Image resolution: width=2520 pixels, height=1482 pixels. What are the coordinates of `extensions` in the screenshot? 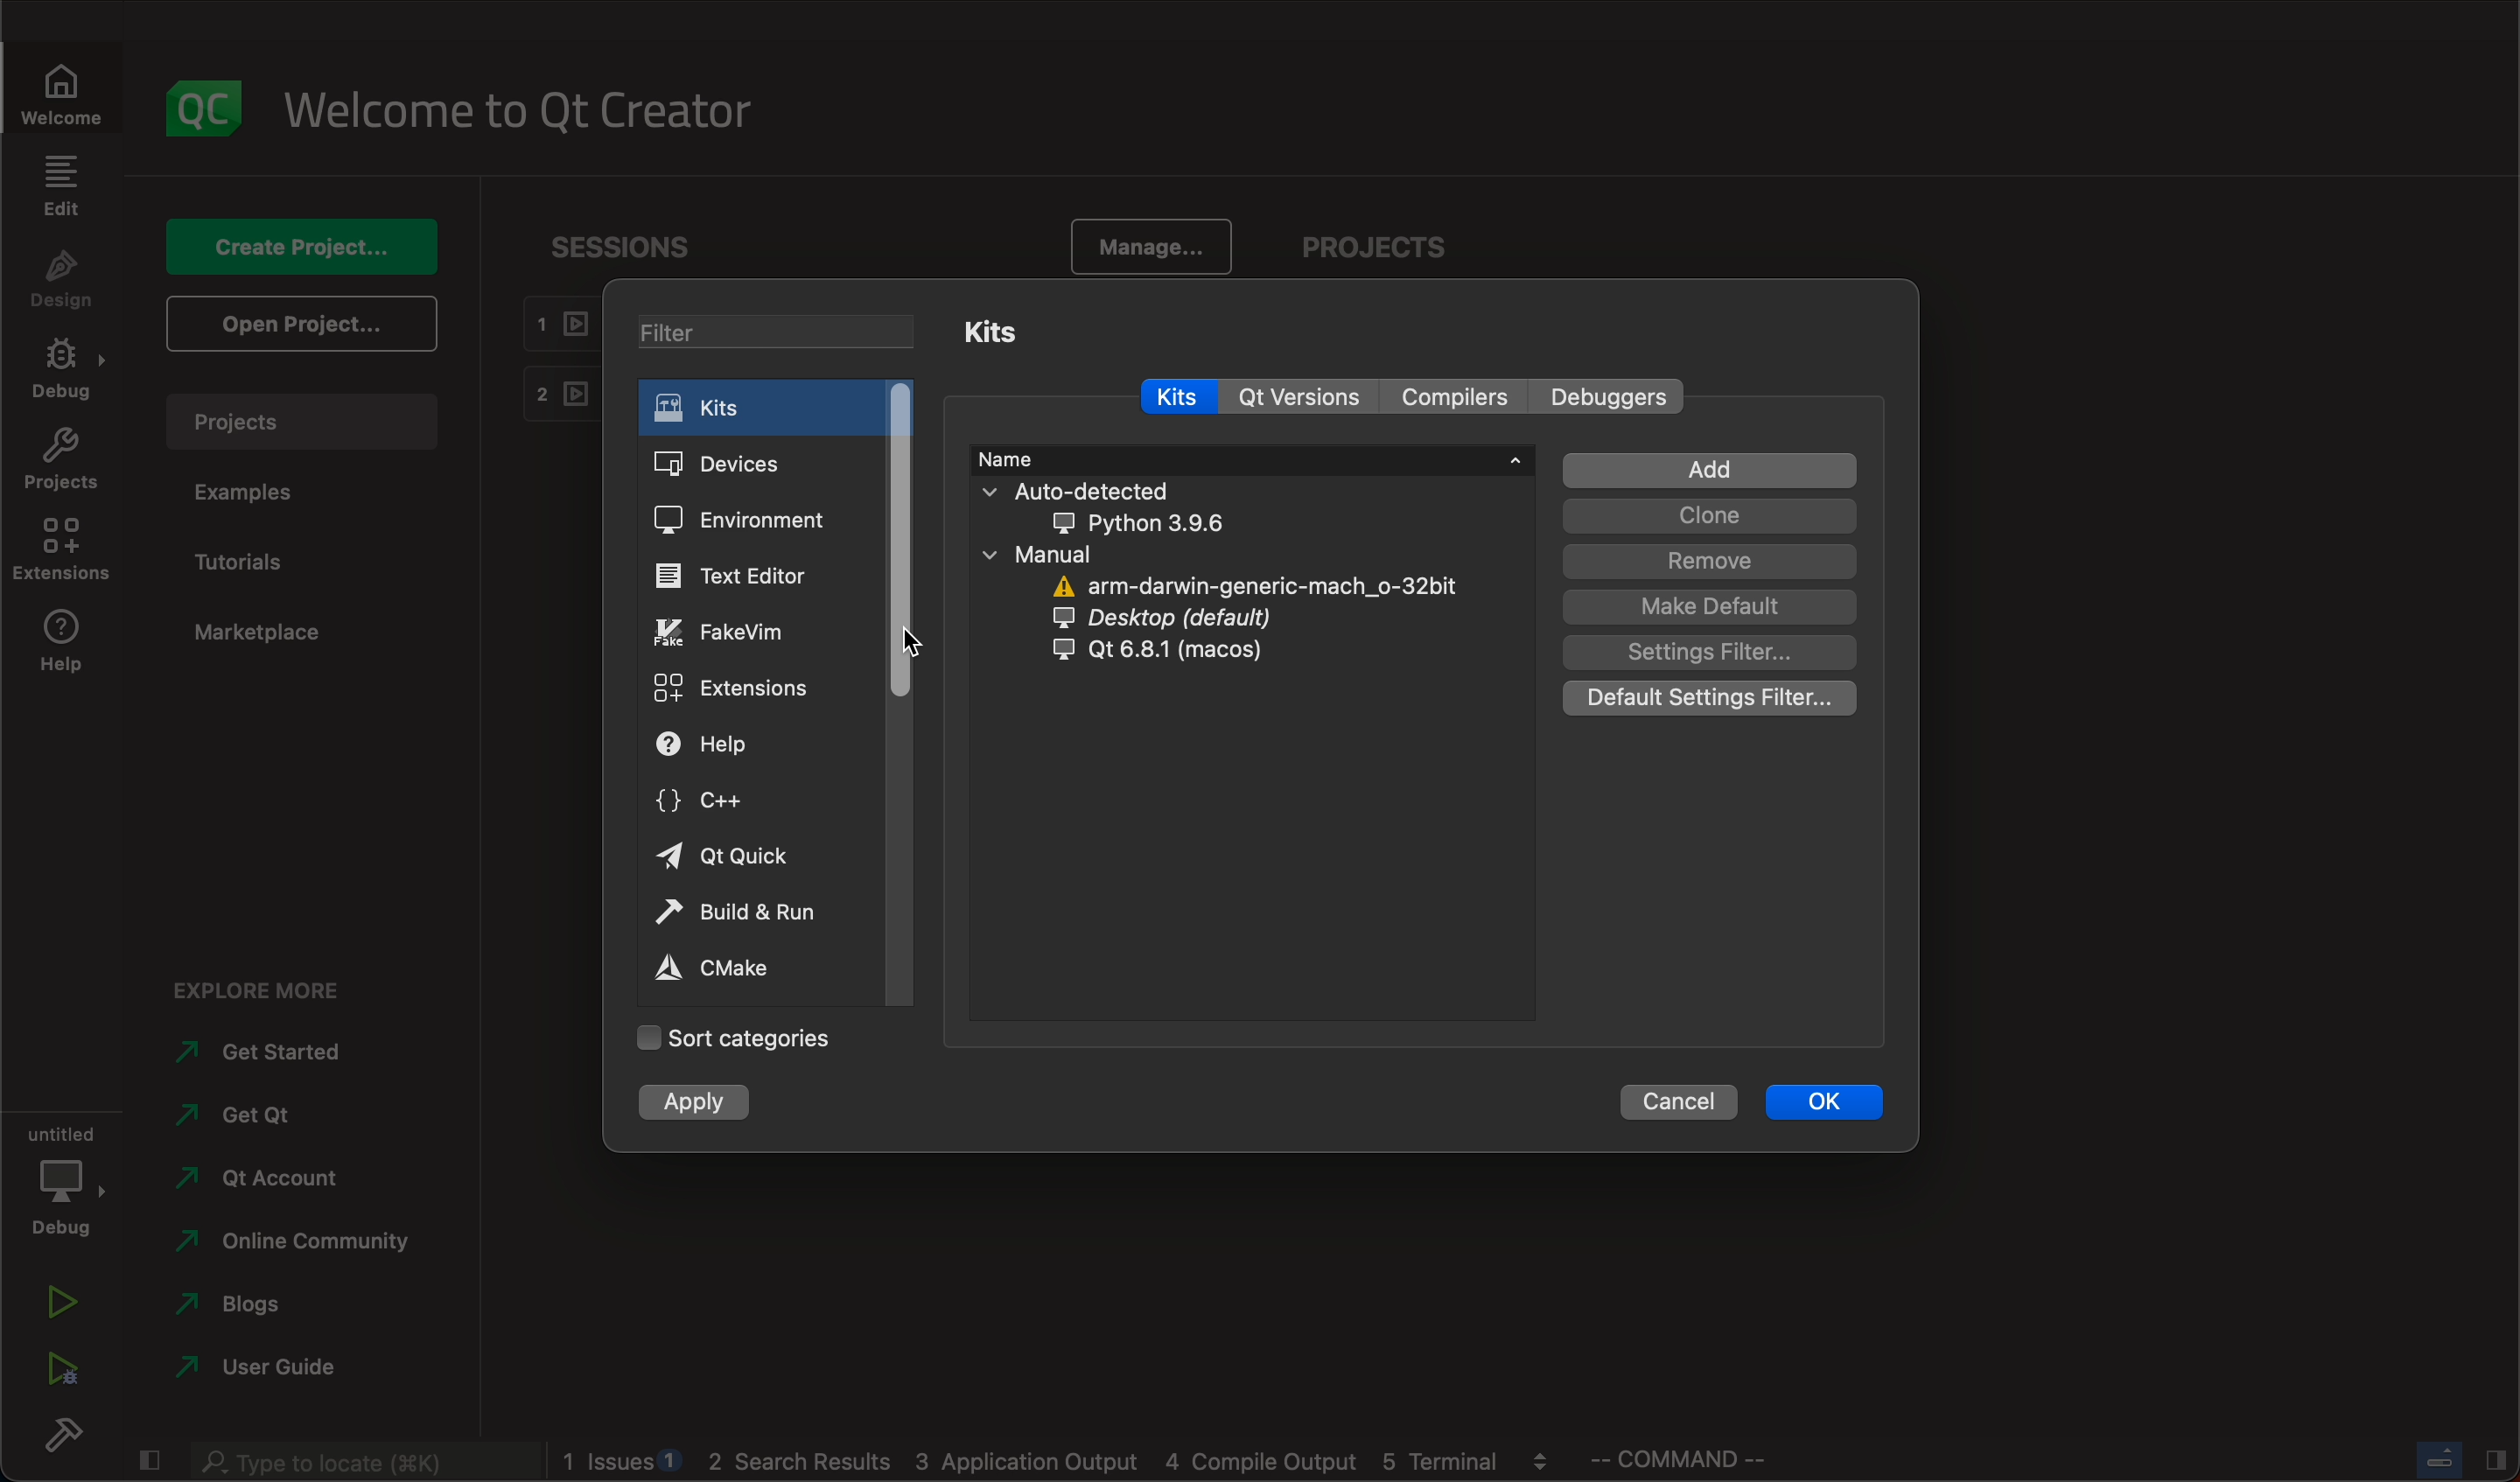 It's located at (747, 686).